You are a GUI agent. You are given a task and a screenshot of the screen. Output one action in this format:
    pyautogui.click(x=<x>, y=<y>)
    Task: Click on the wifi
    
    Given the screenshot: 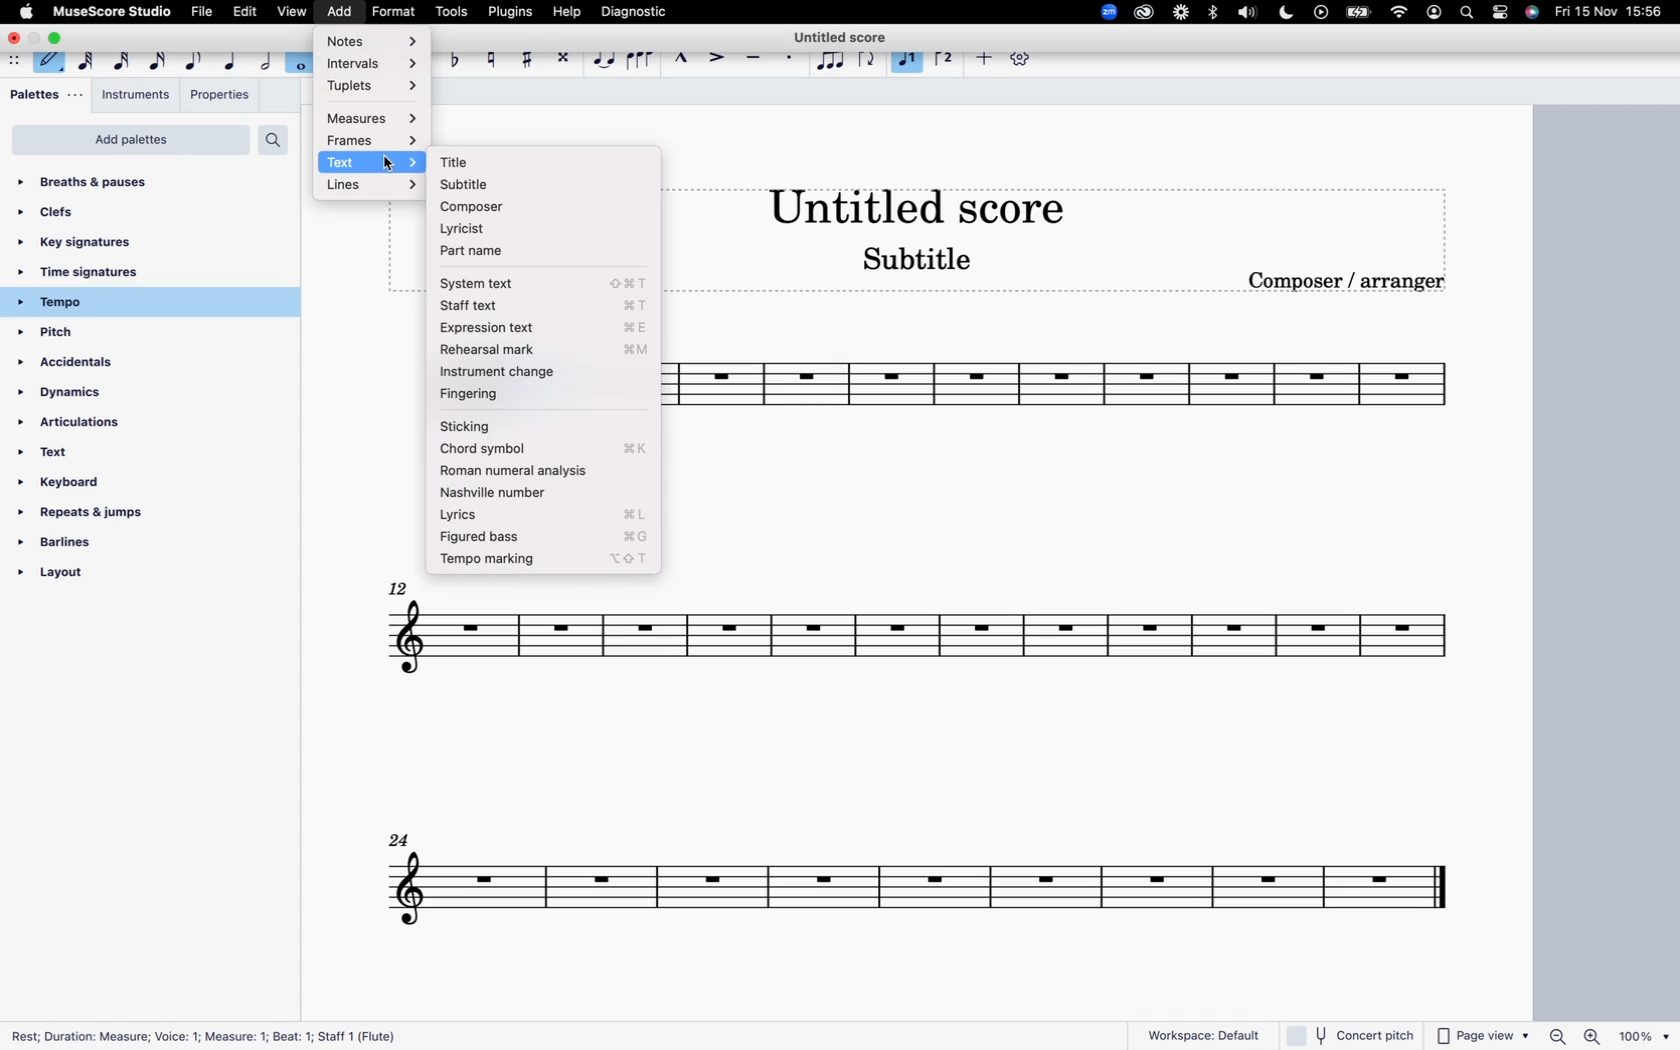 What is the action you would take?
    pyautogui.click(x=1397, y=13)
    